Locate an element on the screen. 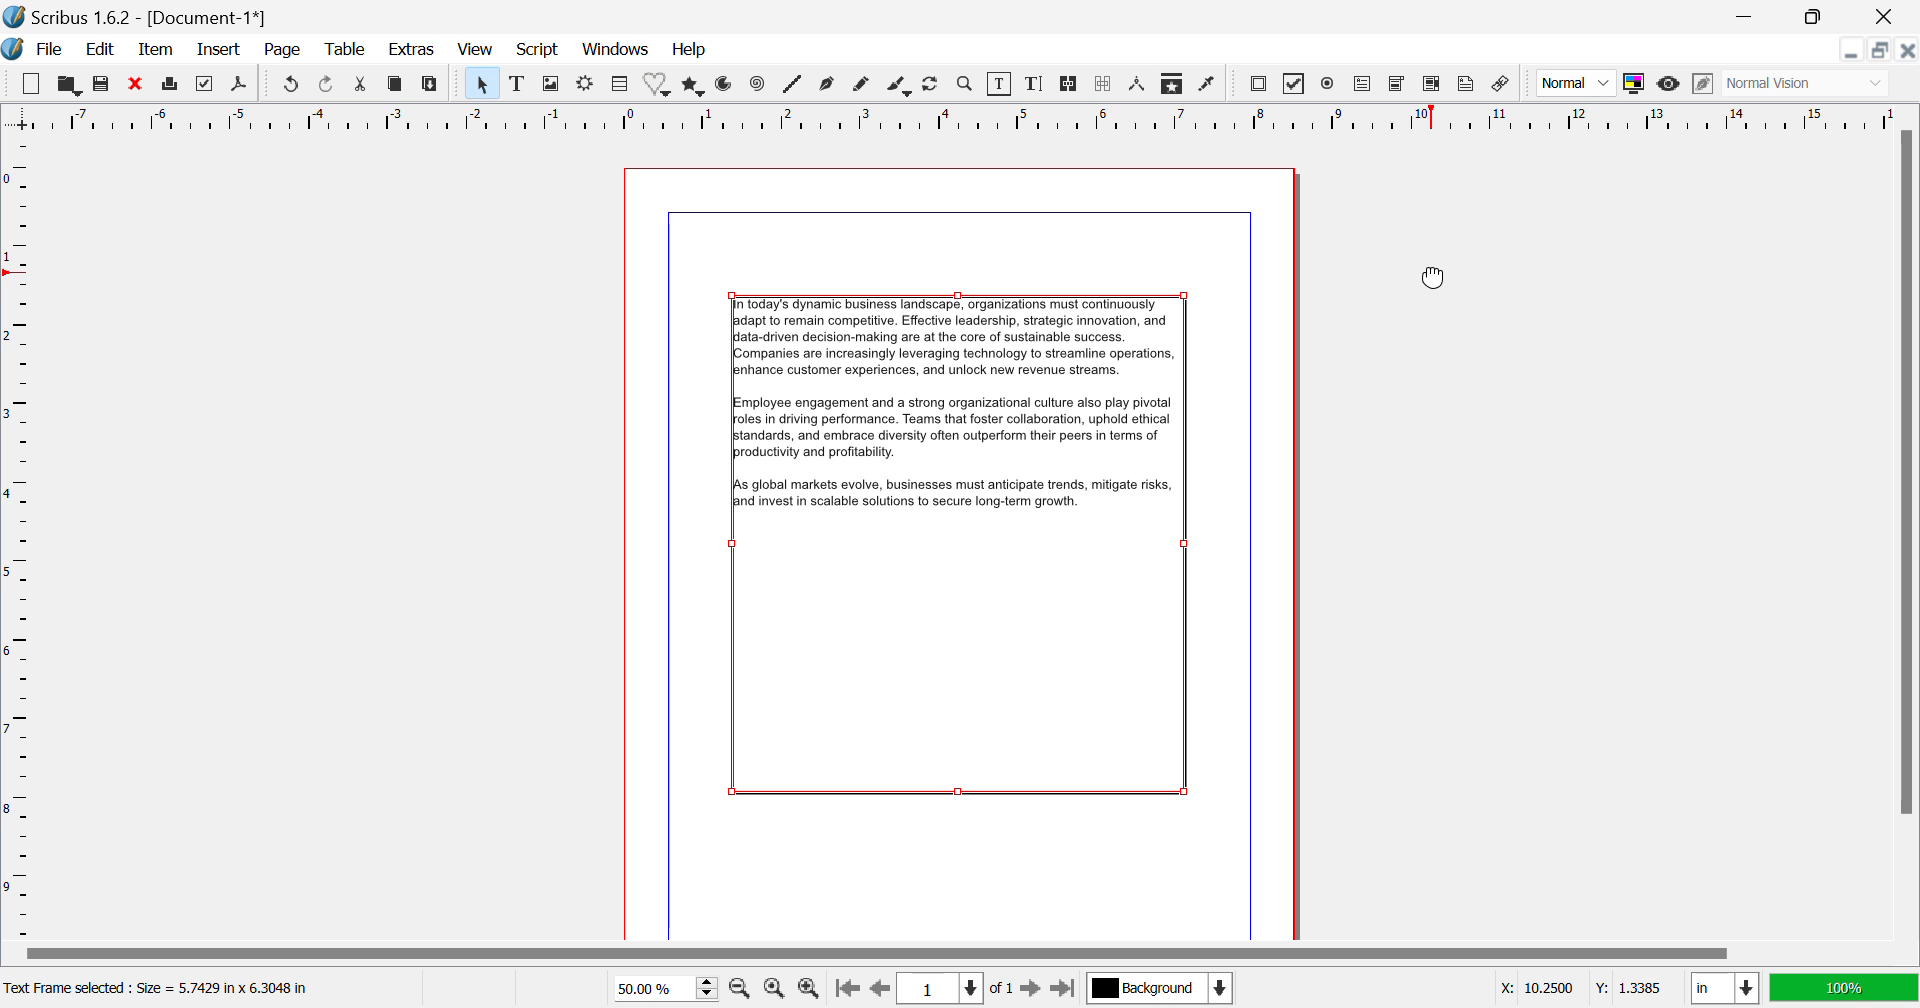 Image resolution: width=1920 pixels, height=1008 pixels. Last Page is located at coordinates (1064, 989).